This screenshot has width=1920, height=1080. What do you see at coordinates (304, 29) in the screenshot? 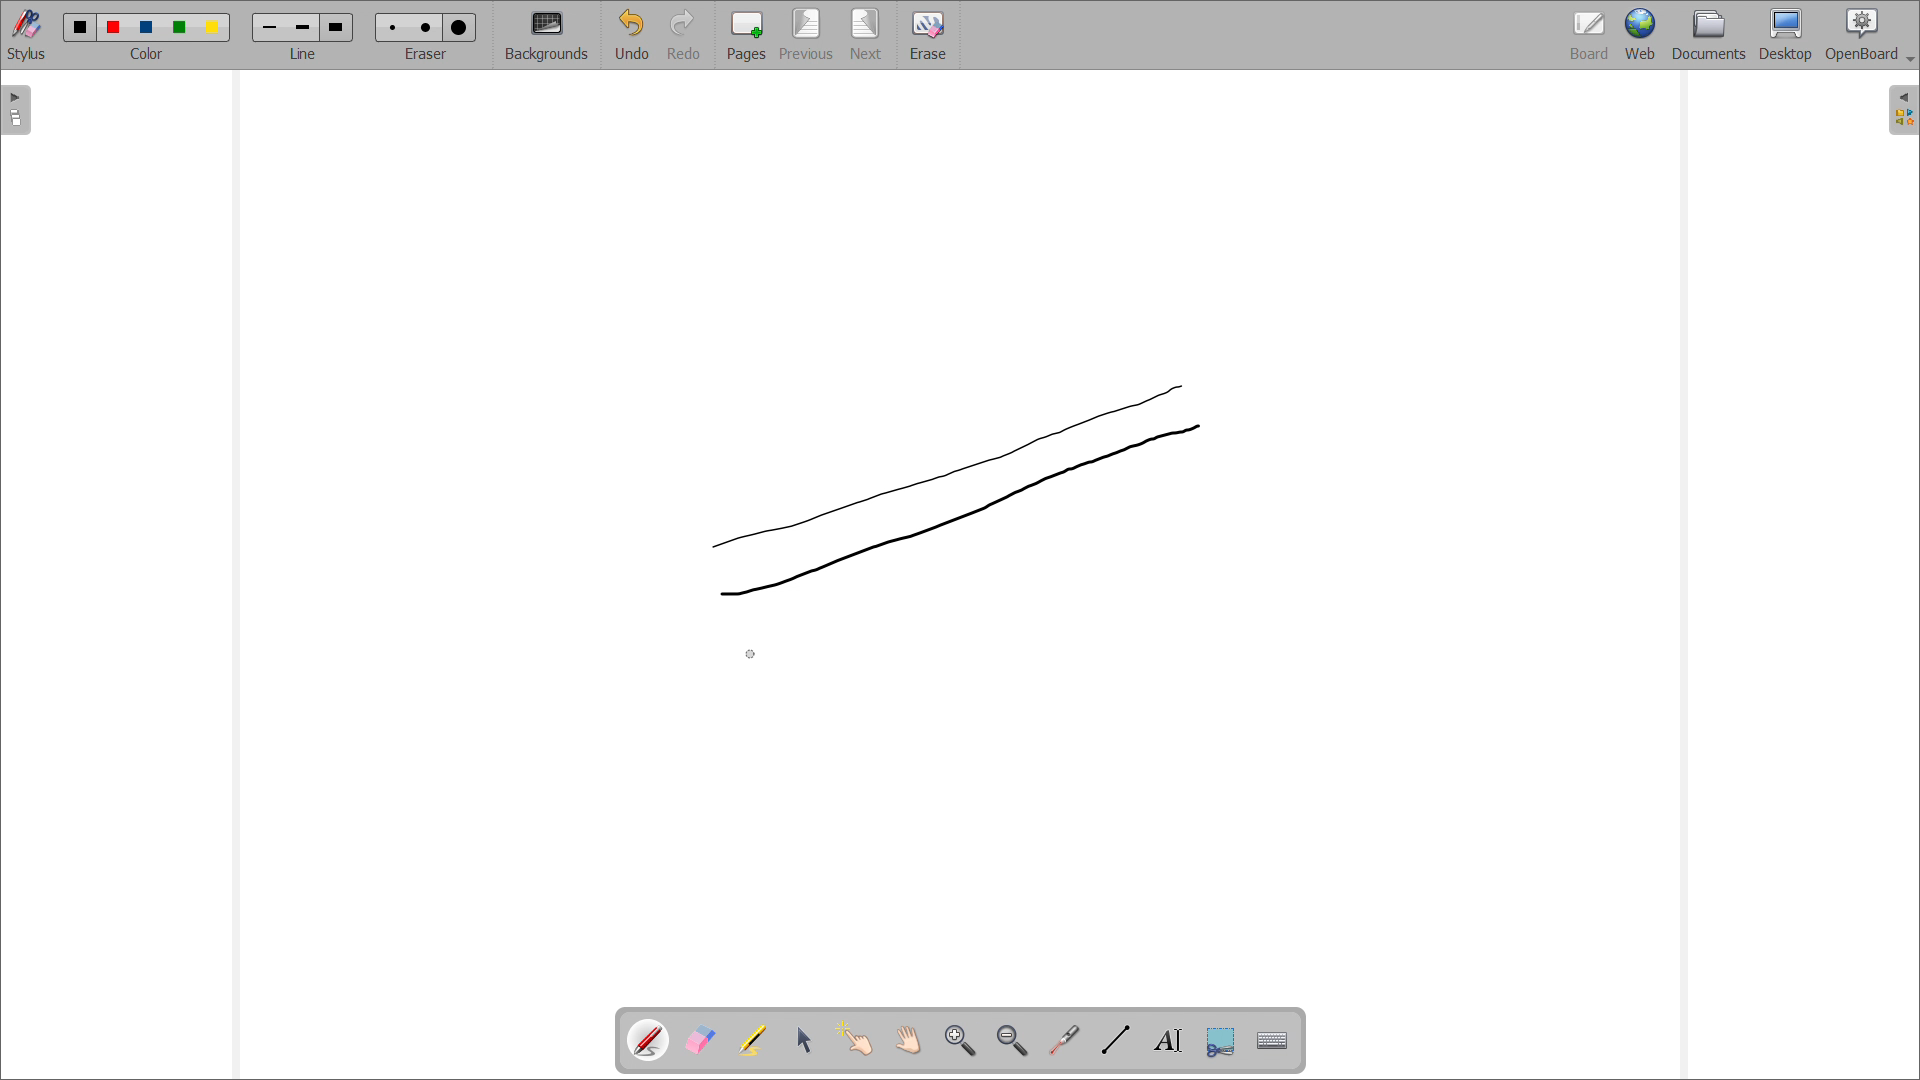
I see `line width size` at bounding box center [304, 29].